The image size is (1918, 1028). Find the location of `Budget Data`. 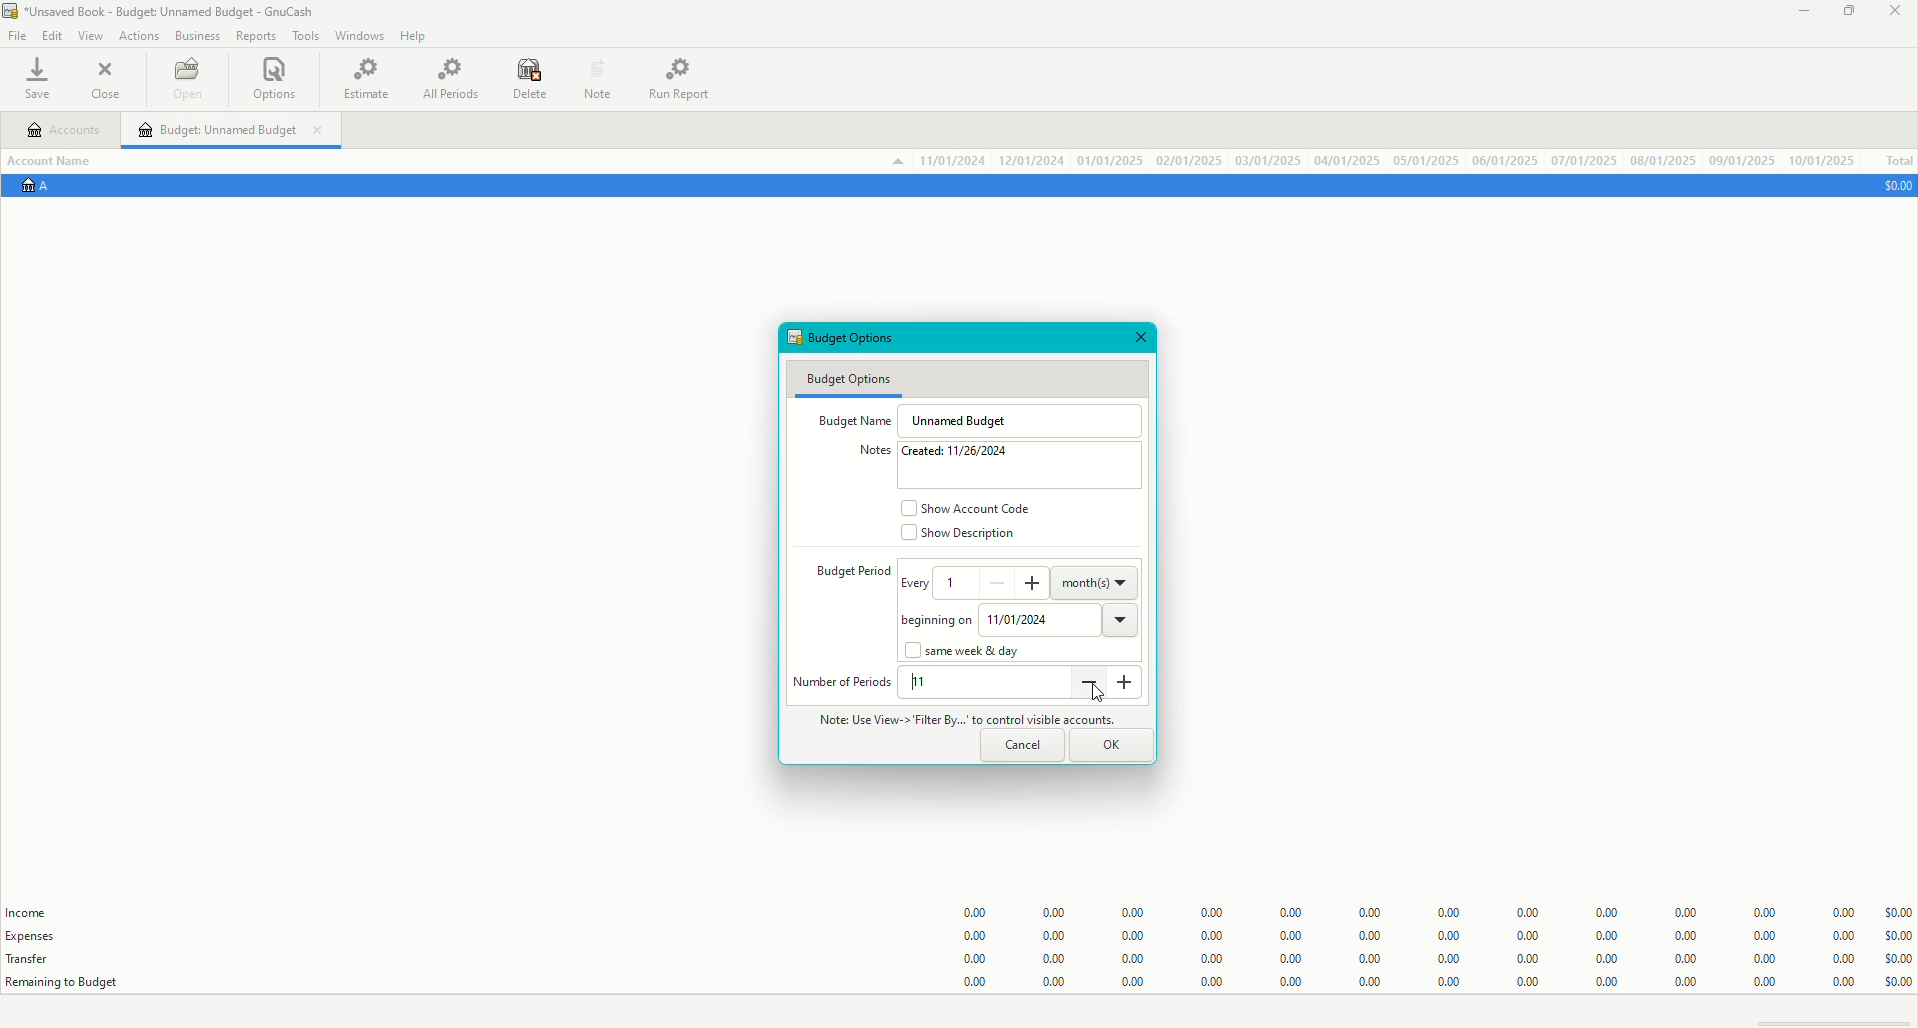

Budget Data is located at coordinates (1417, 939).